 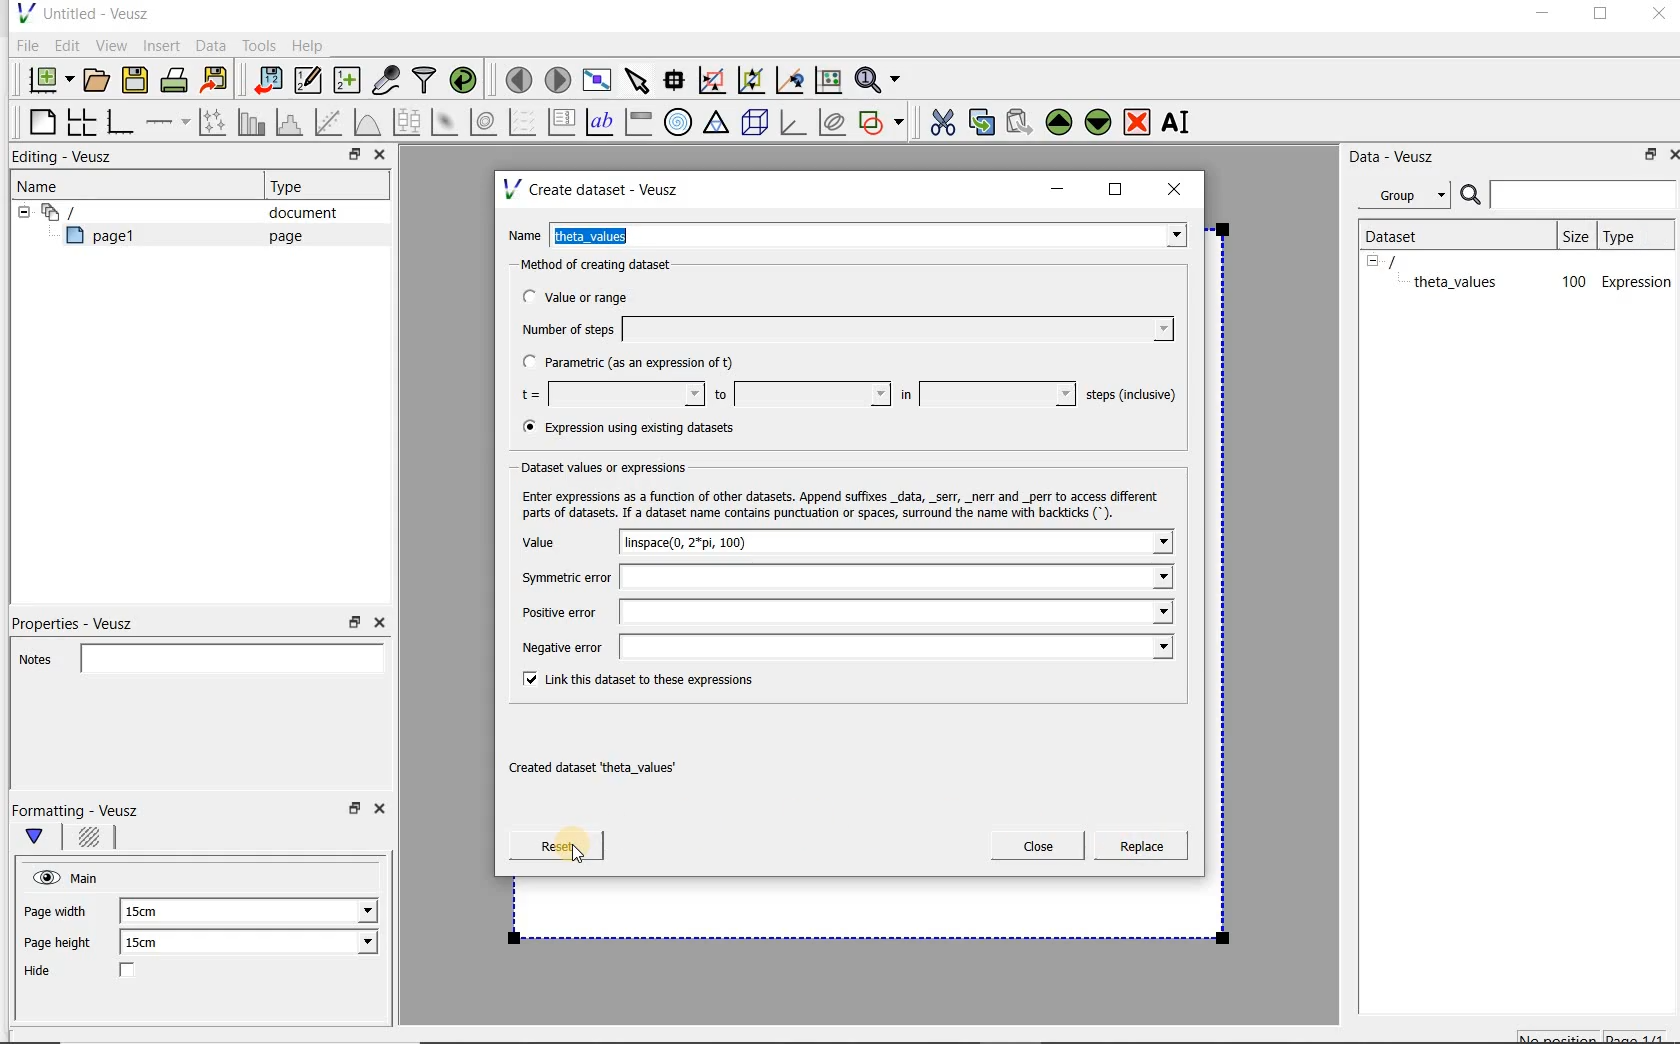 What do you see at coordinates (1639, 235) in the screenshot?
I see `Type` at bounding box center [1639, 235].